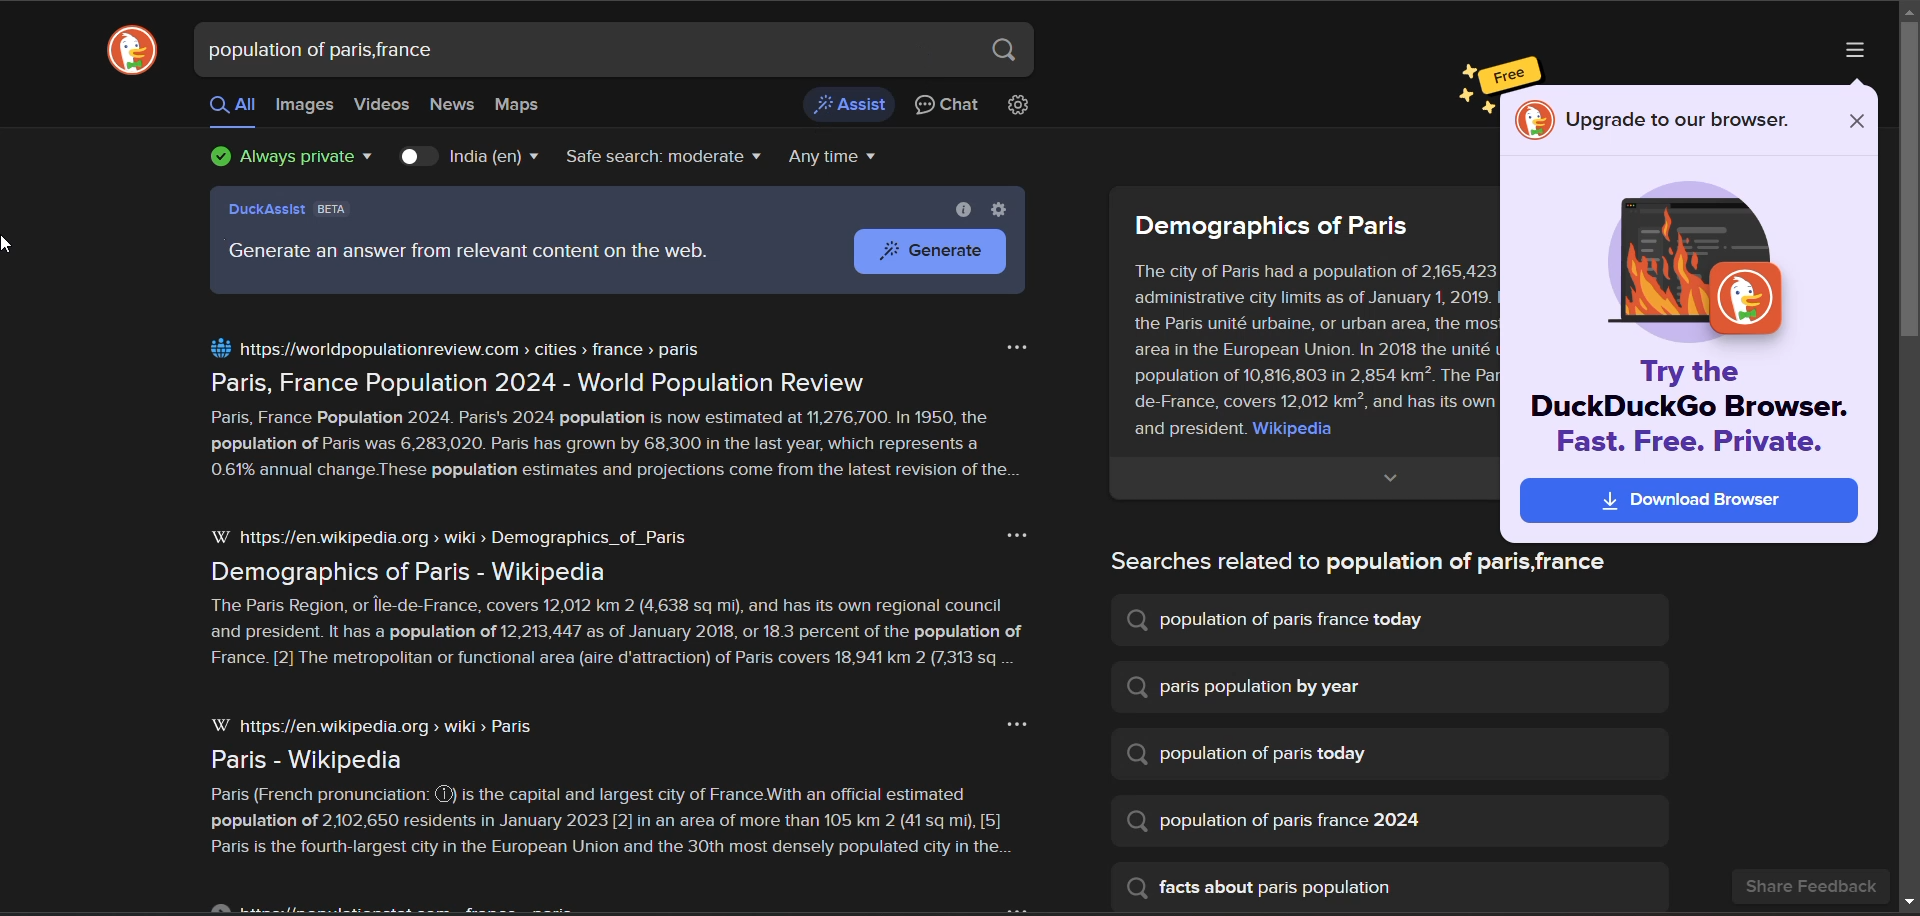 The width and height of the screenshot is (1920, 916). What do you see at coordinates (492, 157) in the screenshot?
I see `country` at bounding box center [492, 157].